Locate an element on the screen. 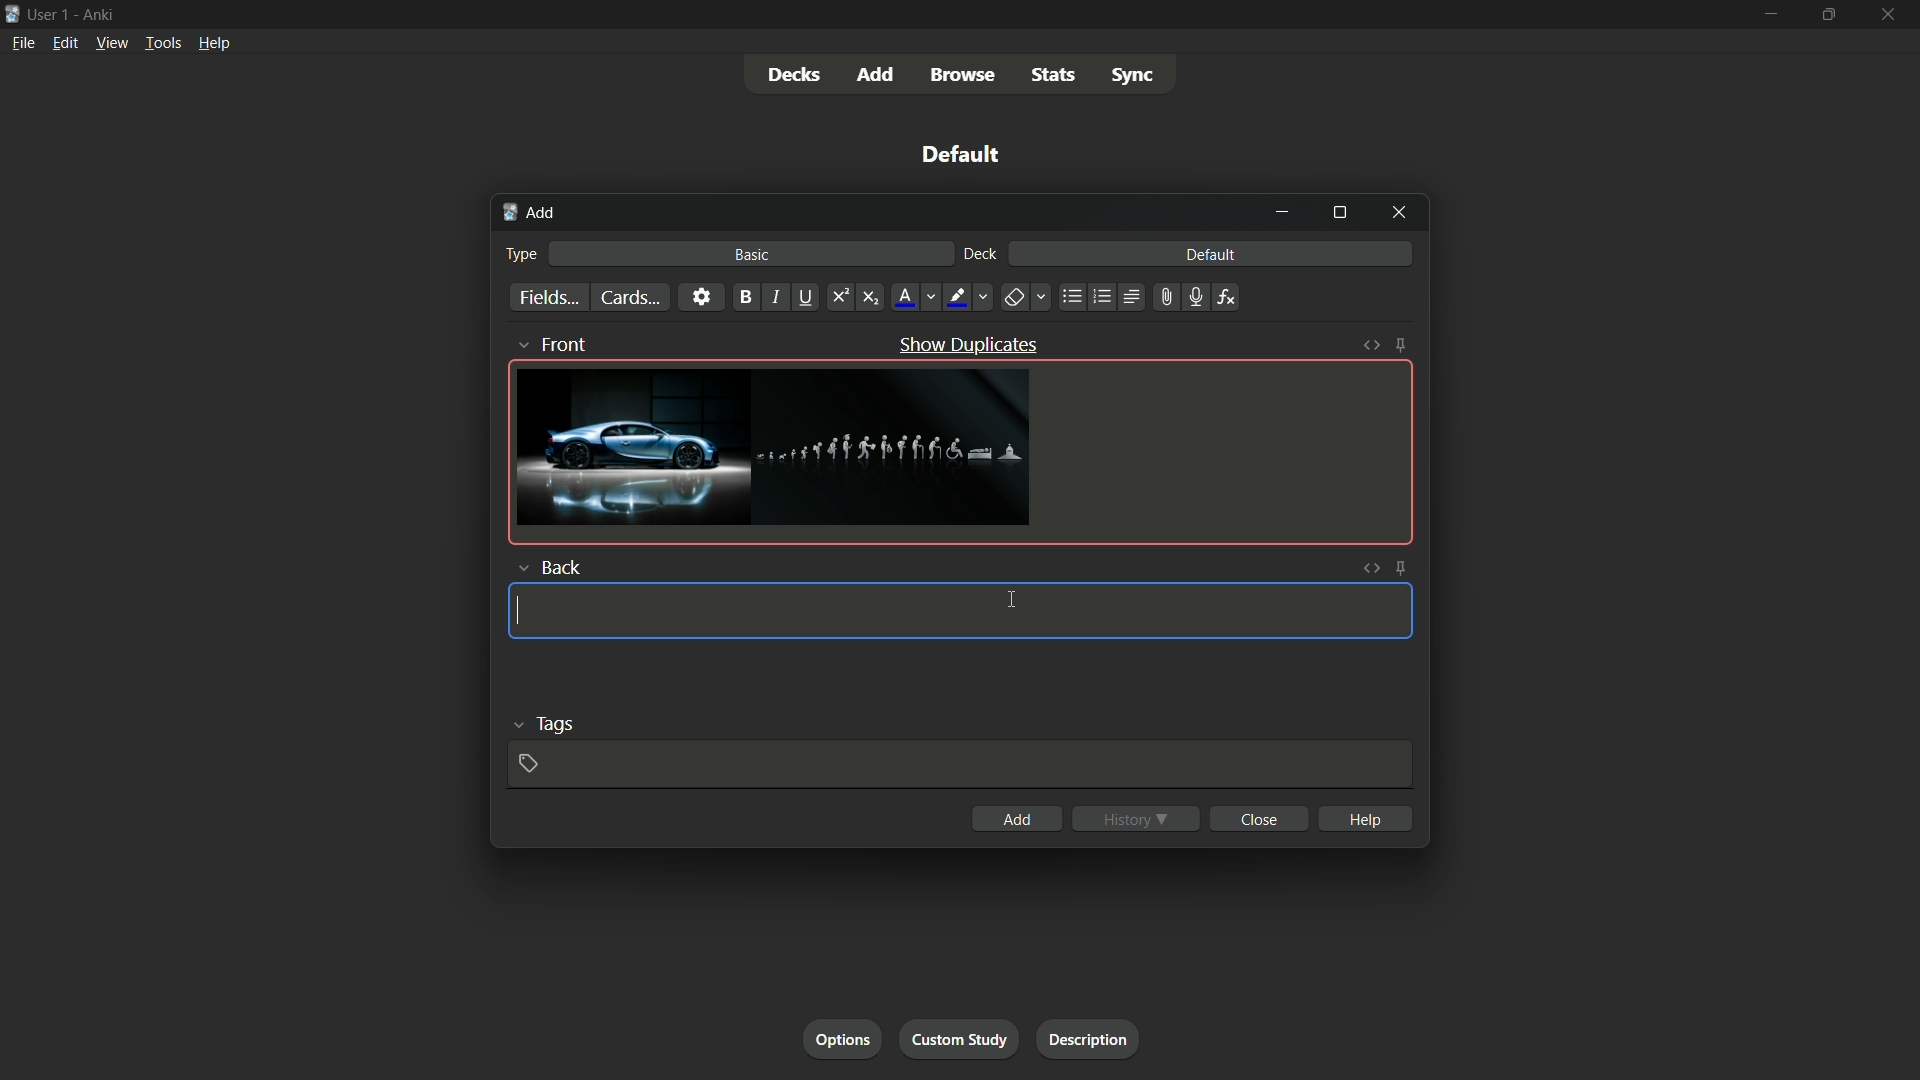 This screenshot has width=1920, height=1080. one image added is located at coordinates (631, 447).